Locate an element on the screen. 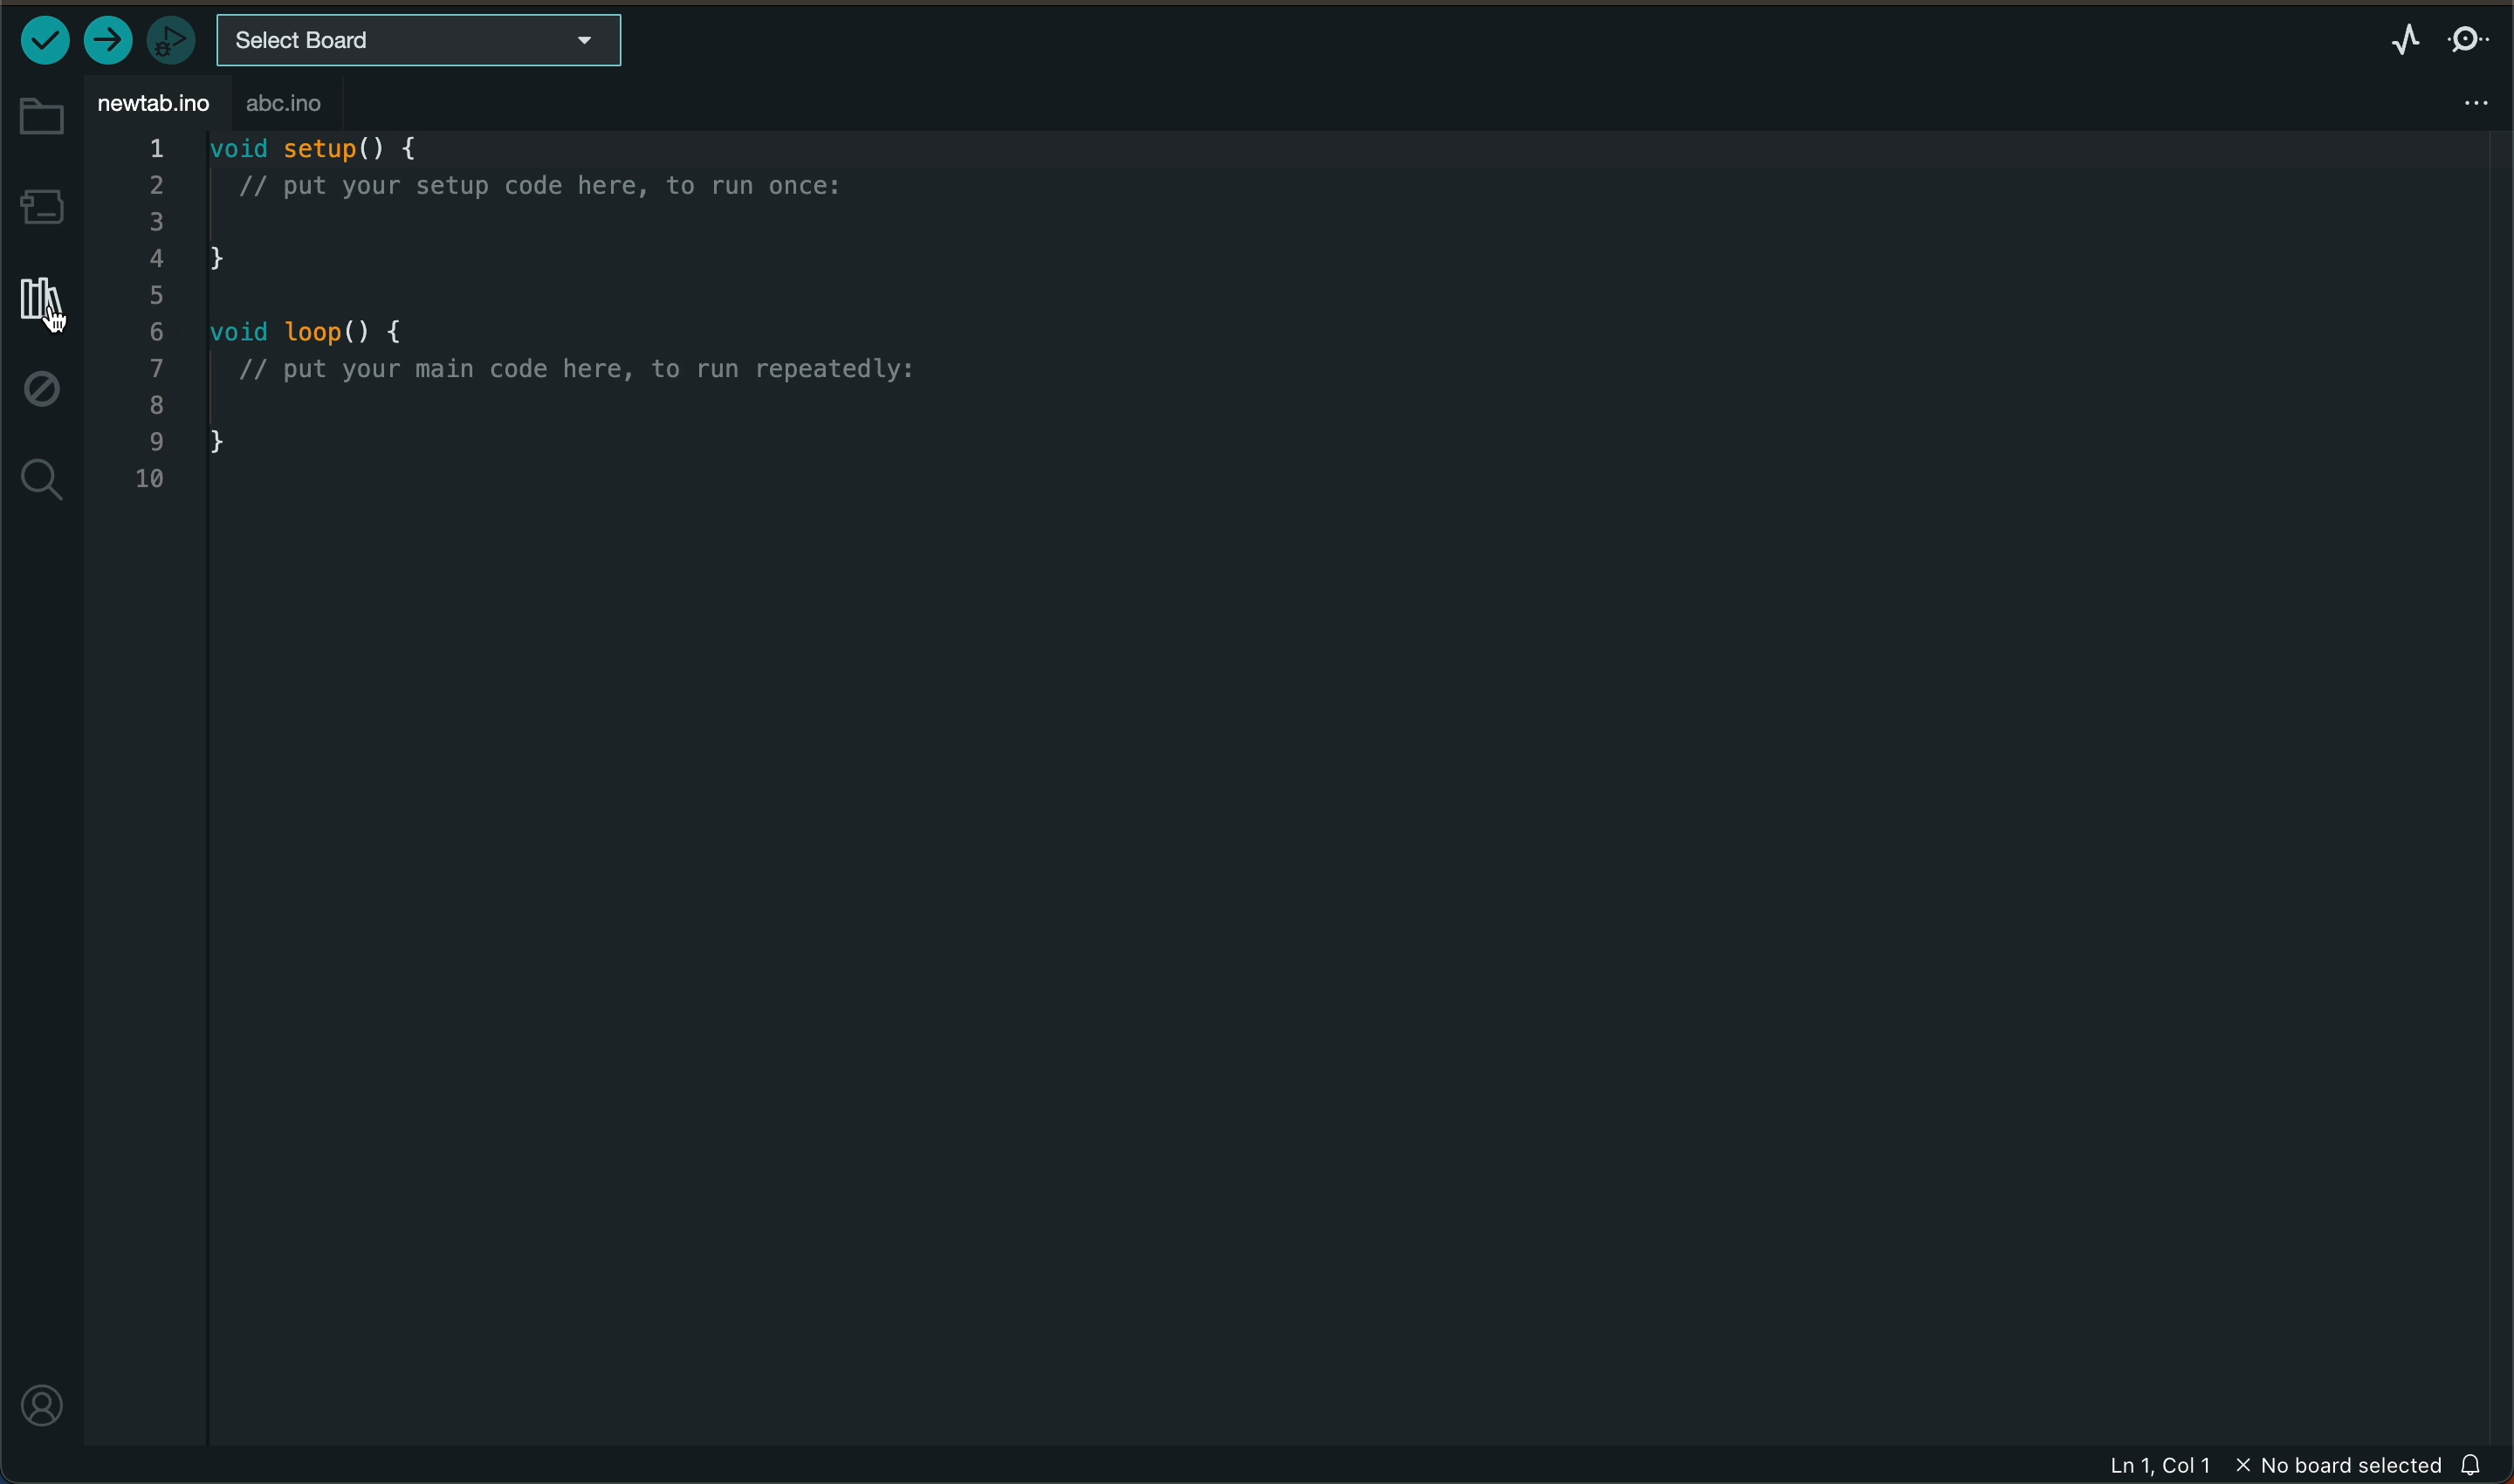 The image size is (2514, 1484). file information is located at coordinates (2271, 1465).